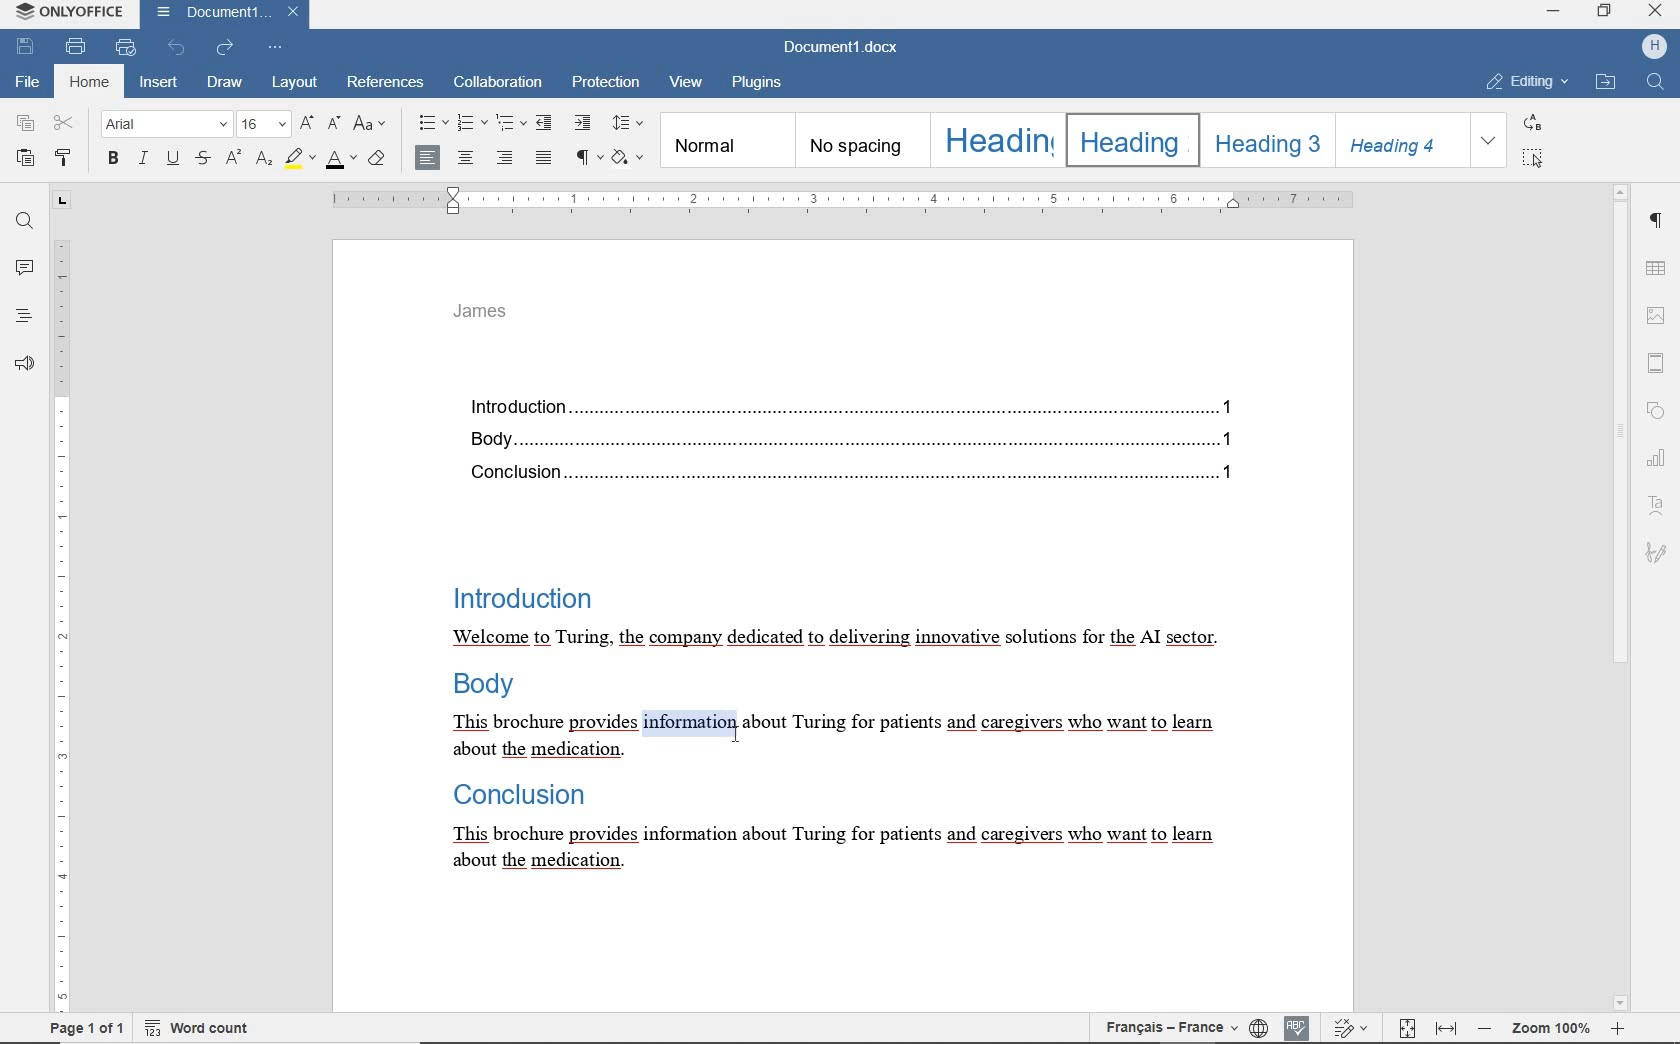 The height and width of the screenshot is (1044, 1680). Describe the element at coordinates (686, 86) in the screenshot. I see `VIEW` at that location.